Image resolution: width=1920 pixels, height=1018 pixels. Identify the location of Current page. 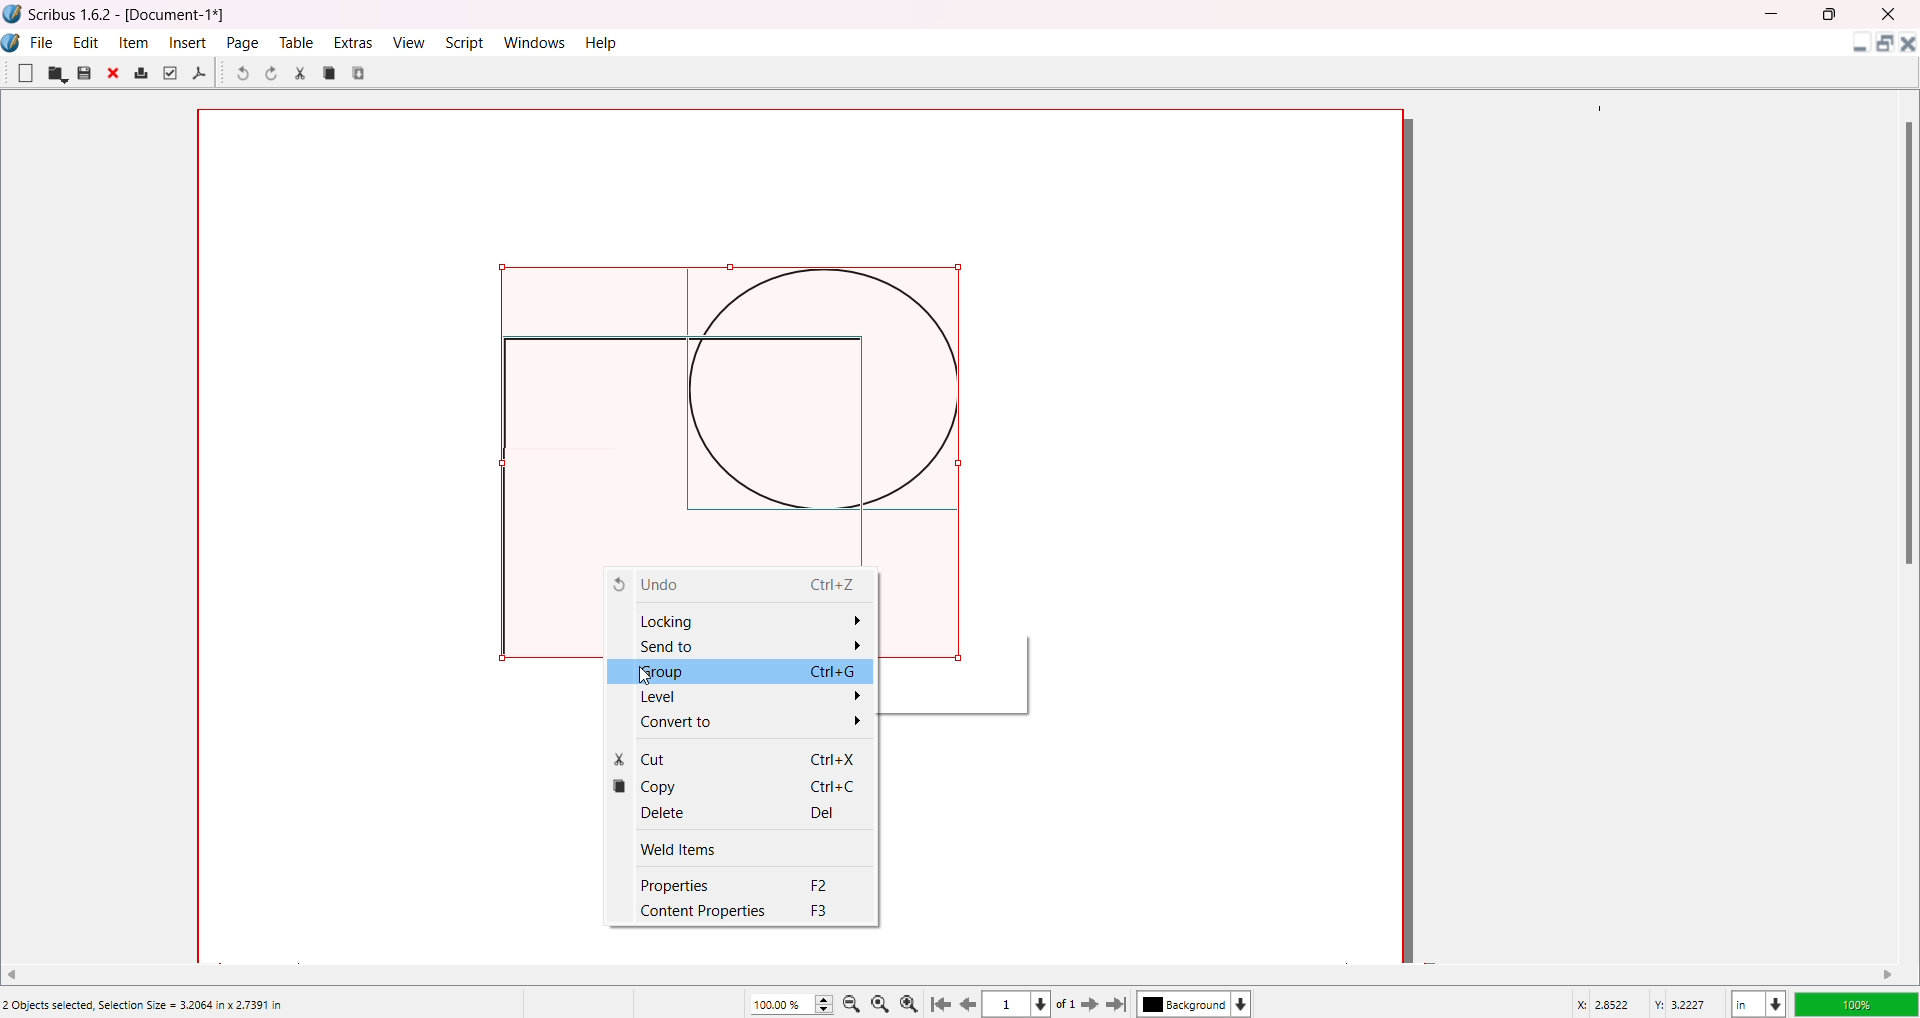
(1010, 1005).